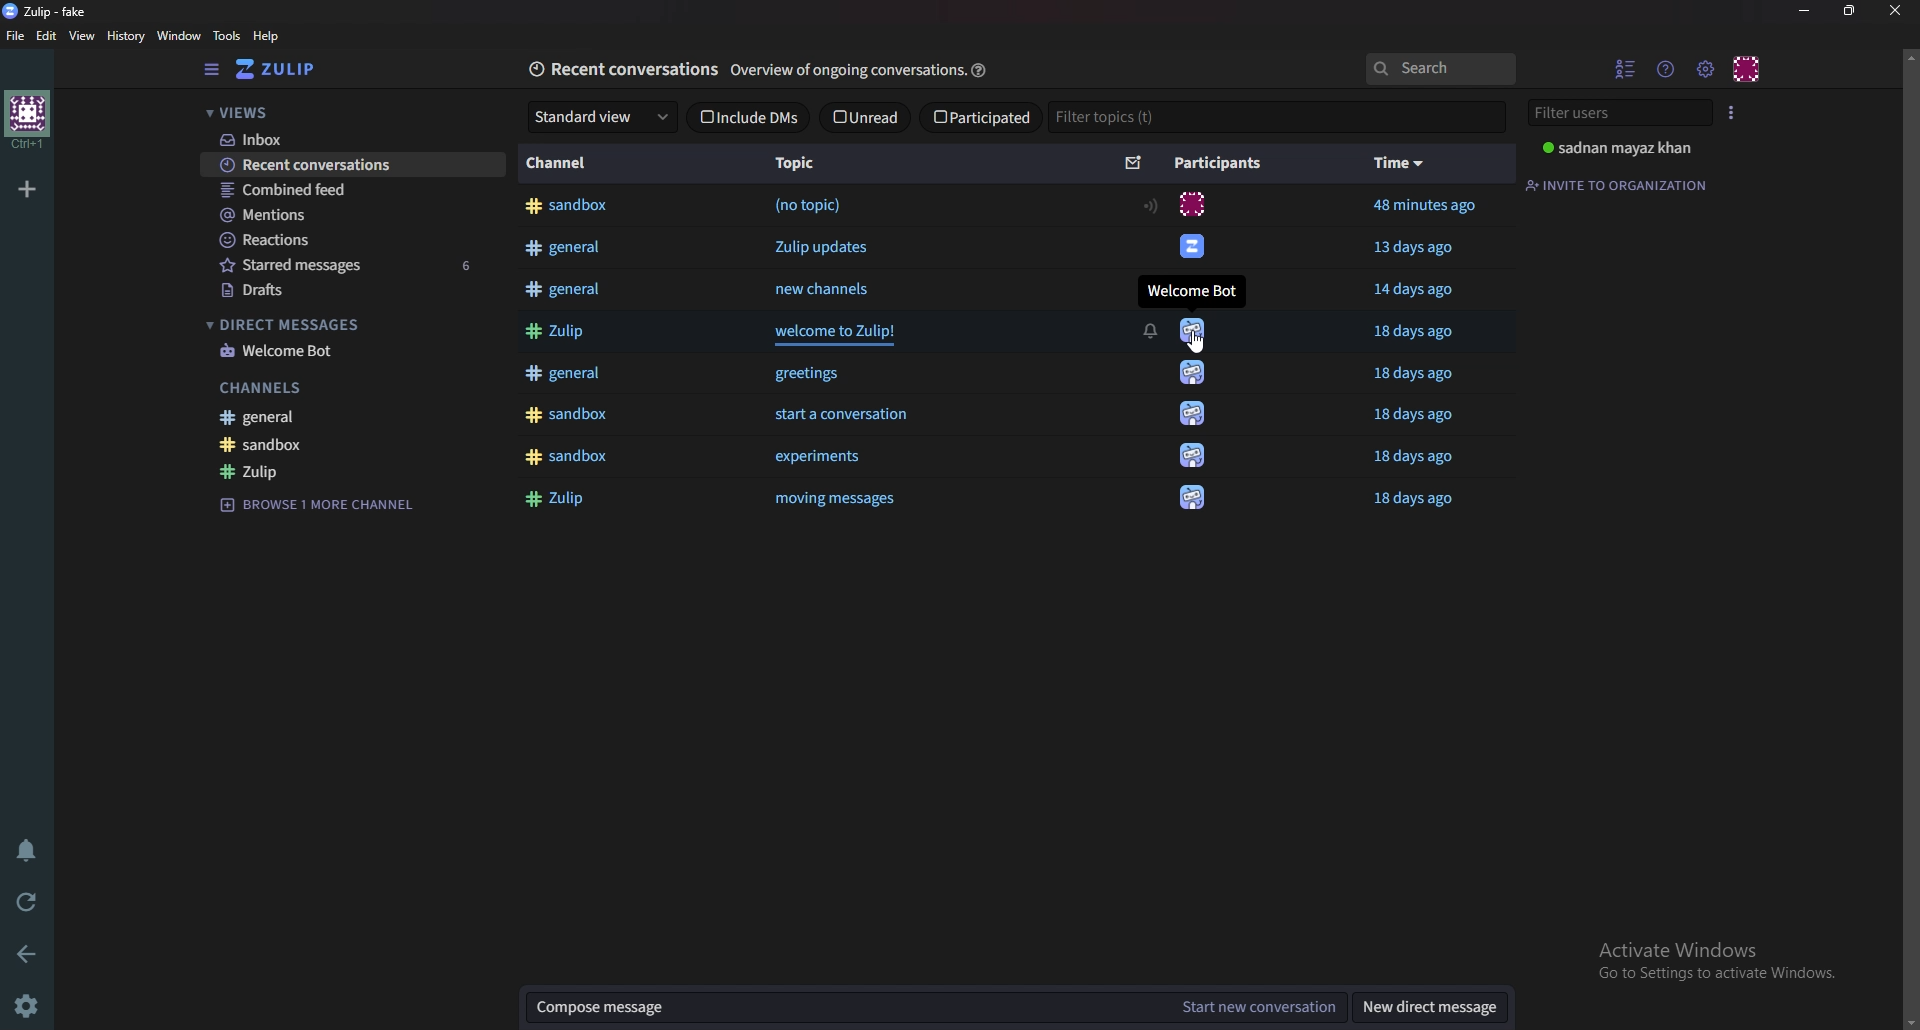 Image resolution: width=1920 pixels, height=1030 pixels. Describe the element at coordinates (566, 288) in the screenshot. I see `# general` at that location.